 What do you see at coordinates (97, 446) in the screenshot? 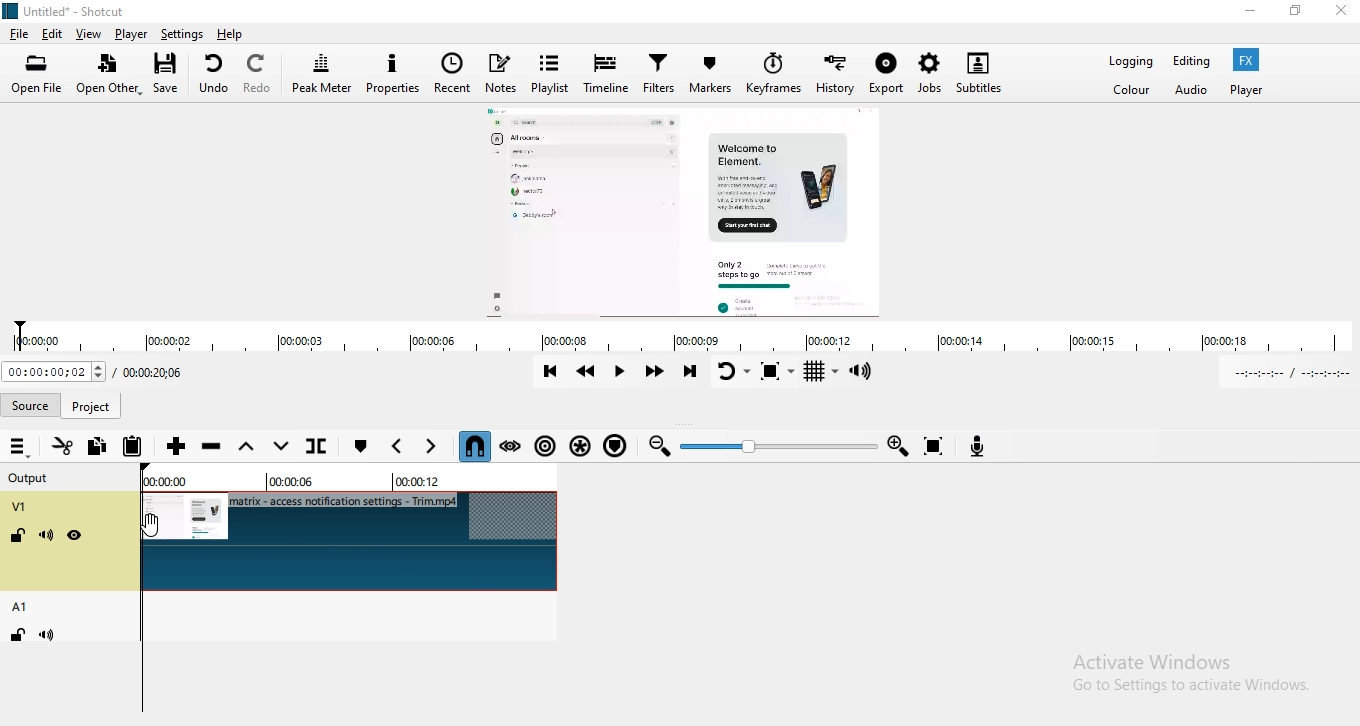
I see `Copy` at bounding box center [97, 446].